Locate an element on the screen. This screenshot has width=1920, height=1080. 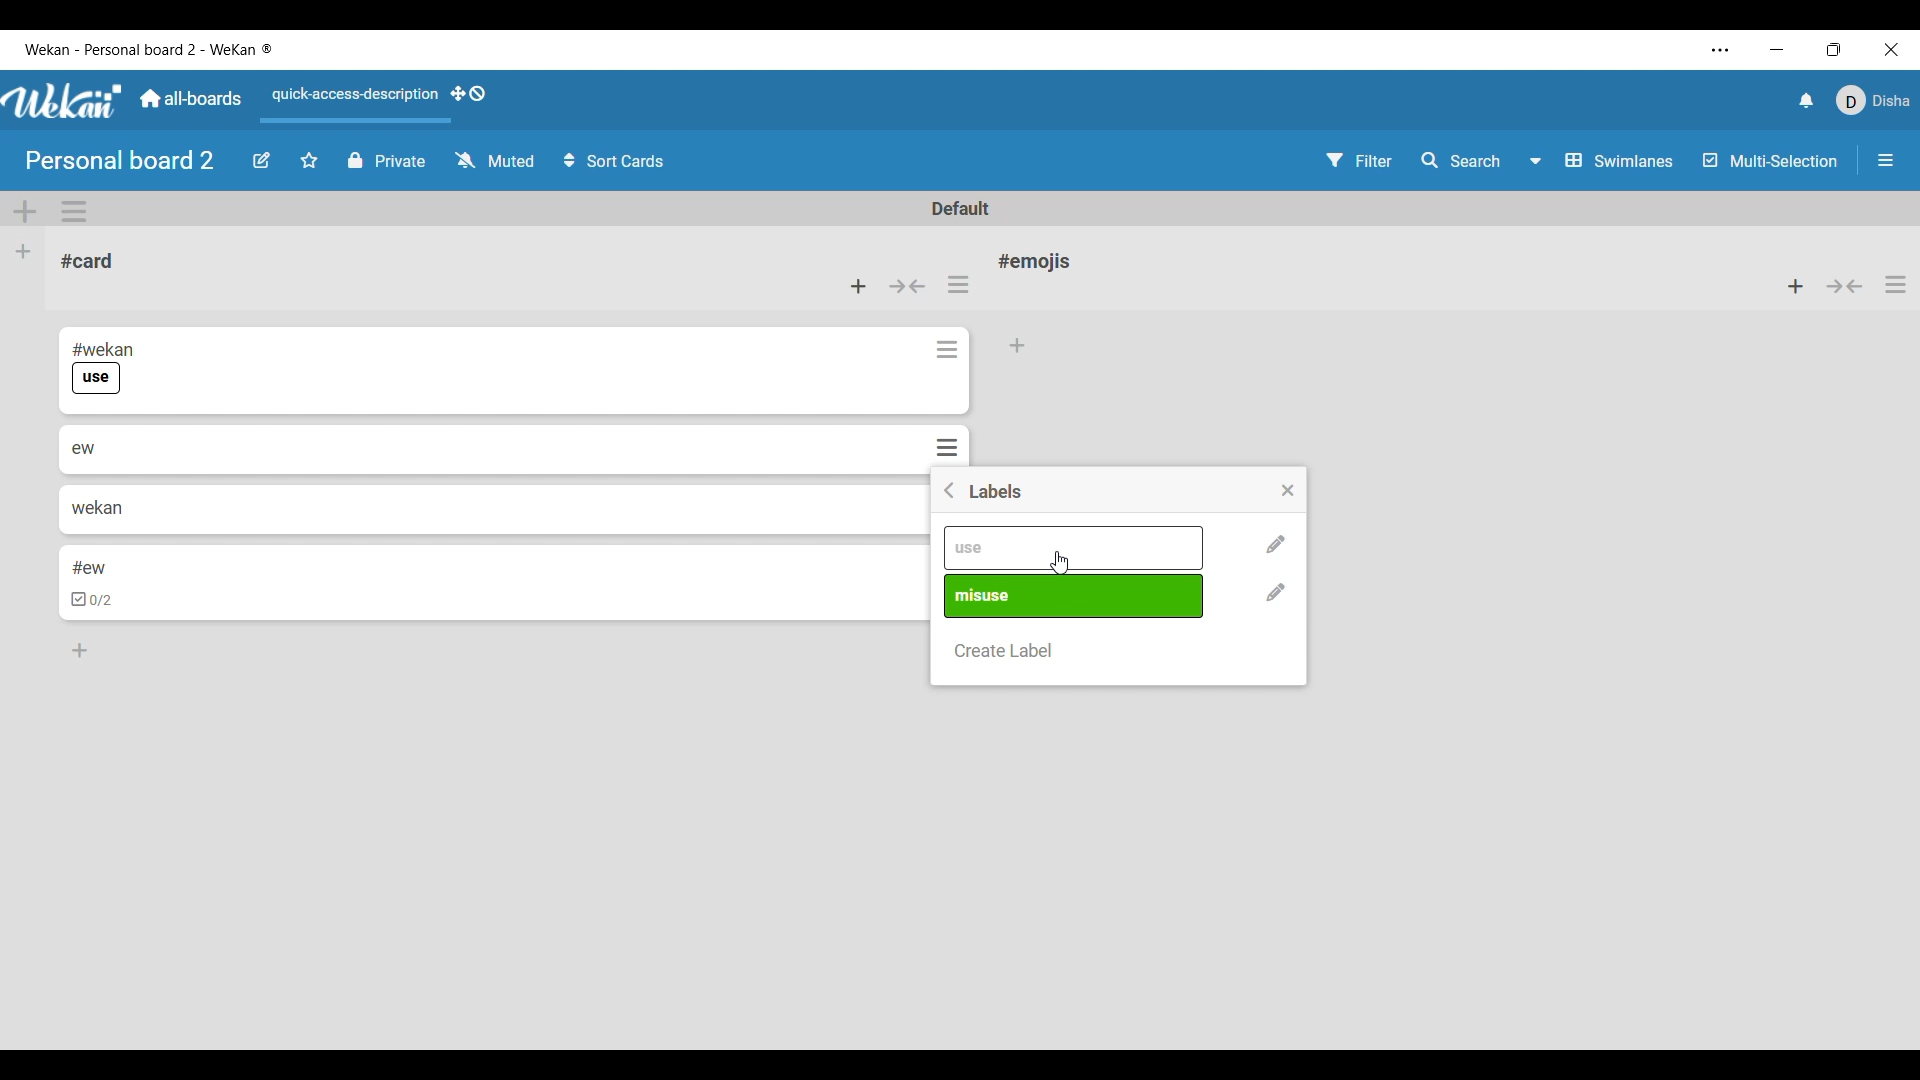
Add swimlane is located at coordinates (25, 212).